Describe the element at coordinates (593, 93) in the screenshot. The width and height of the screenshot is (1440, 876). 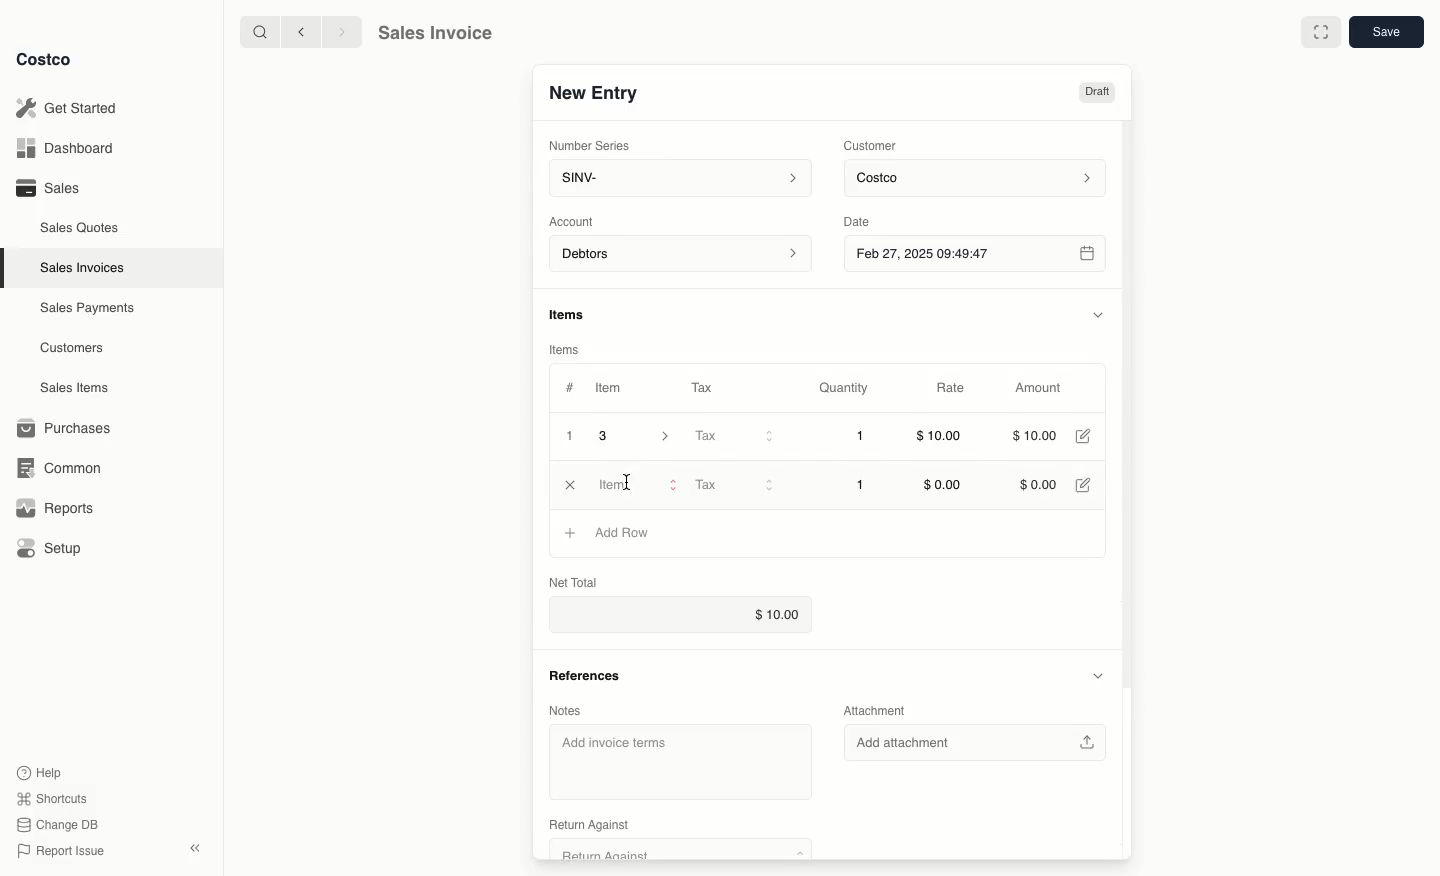
I see `New Entry` at that location.